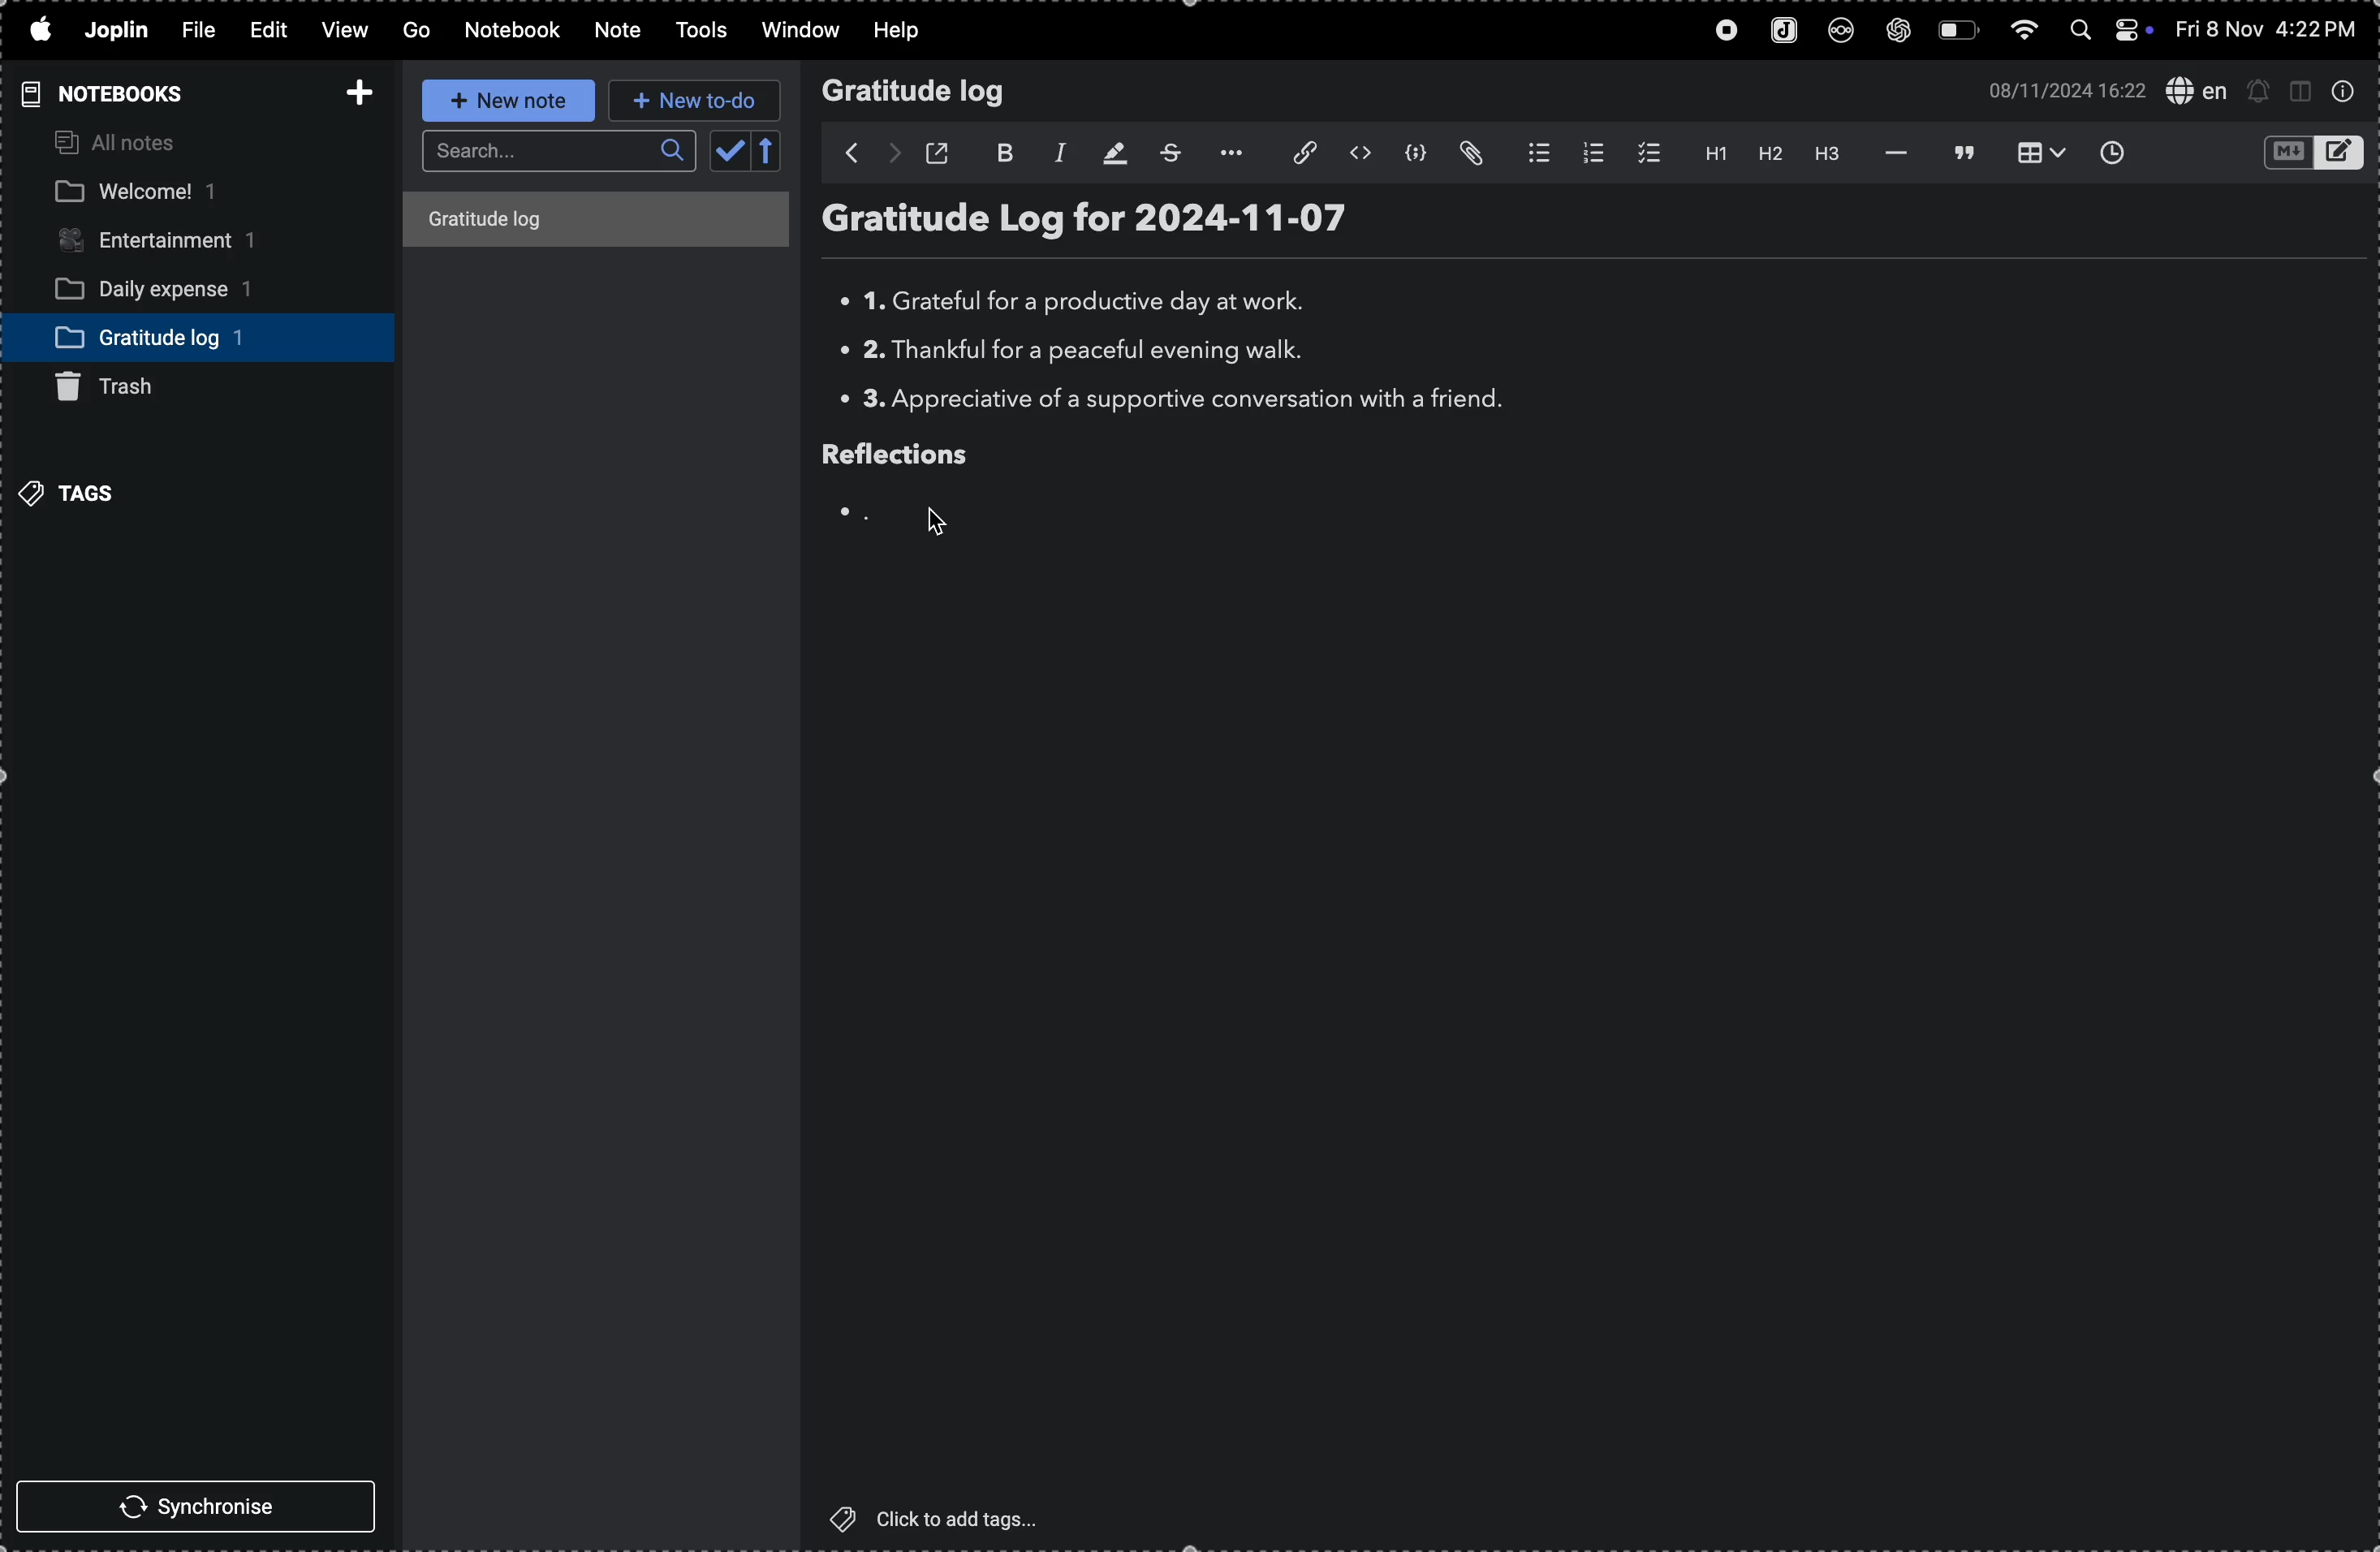 Image resolution: width=2380 pixels, height=1552 pixels. What do you see at coordinates (112, 142) in the screenshot?
I see `all notes` at bounding box center [112, 142].